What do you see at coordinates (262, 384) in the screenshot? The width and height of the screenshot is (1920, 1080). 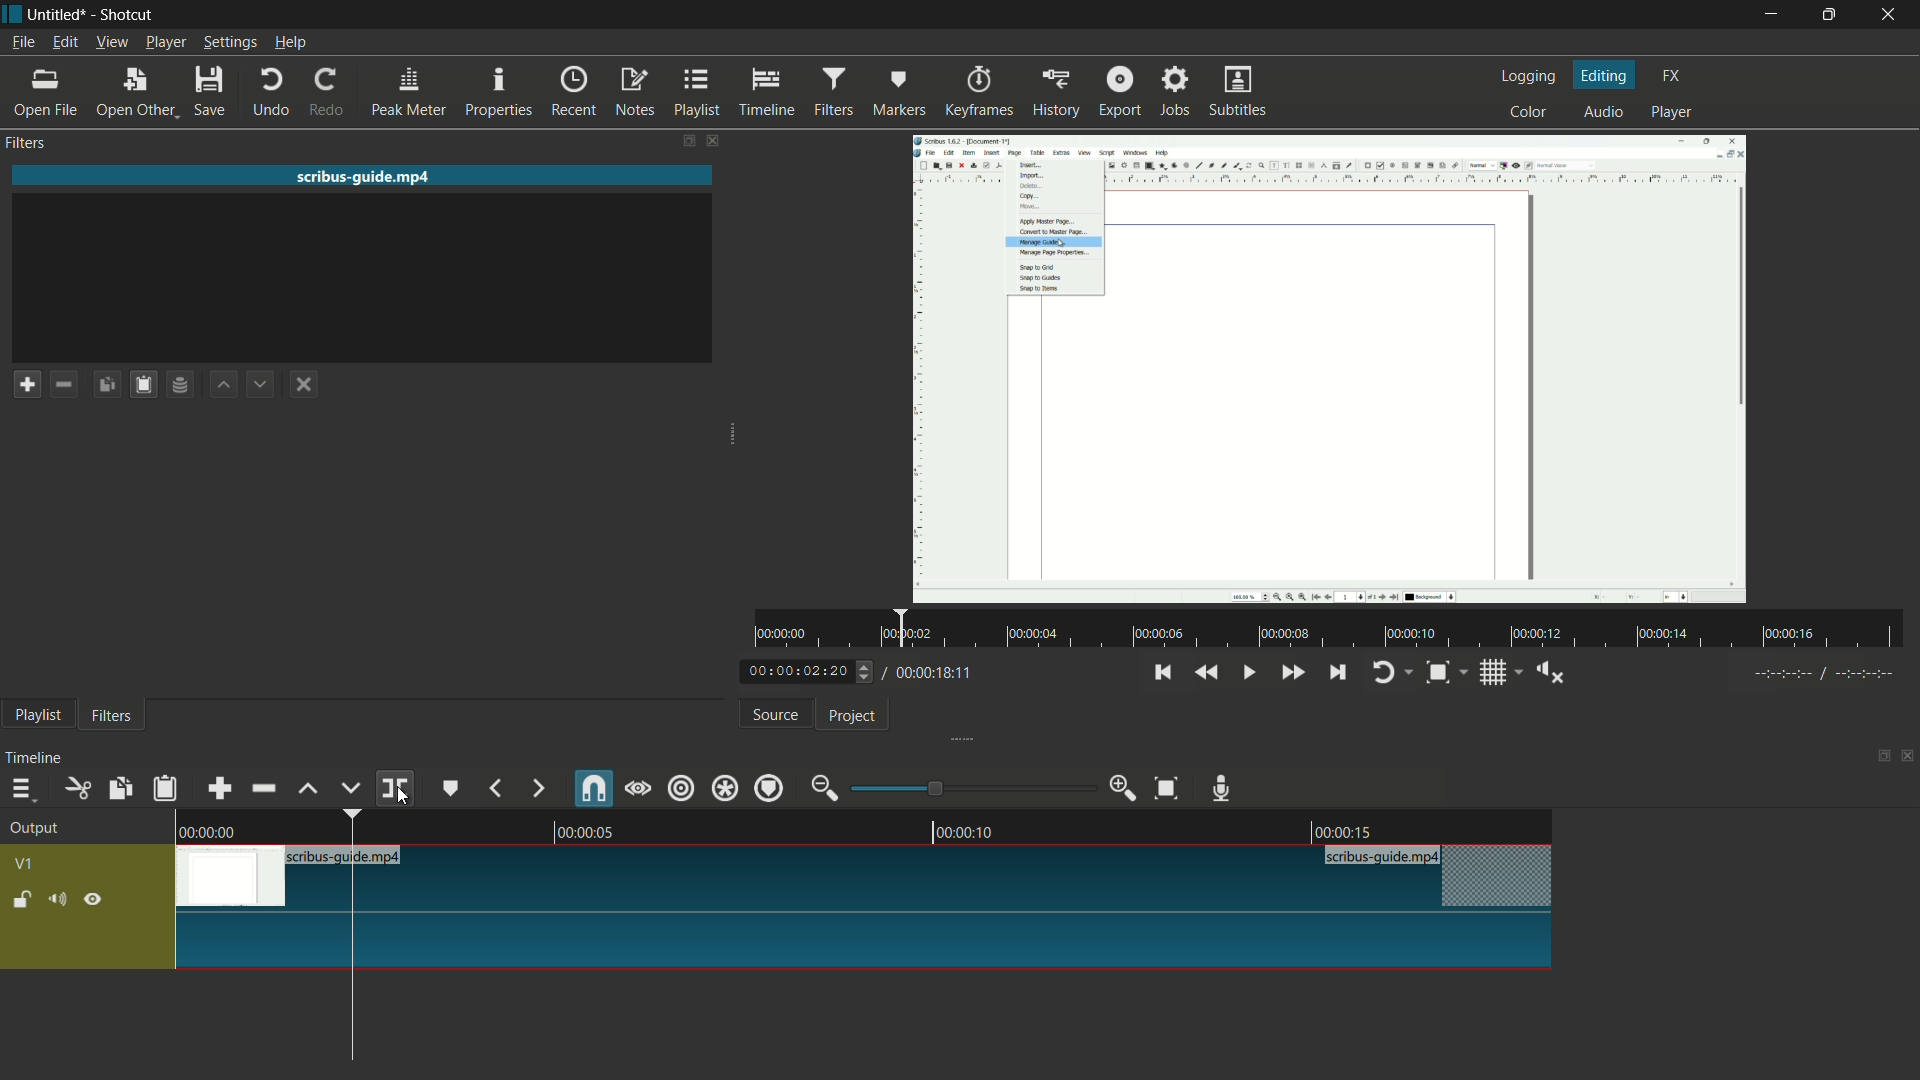 I see `move filter down` at bounding box center [262, 384].